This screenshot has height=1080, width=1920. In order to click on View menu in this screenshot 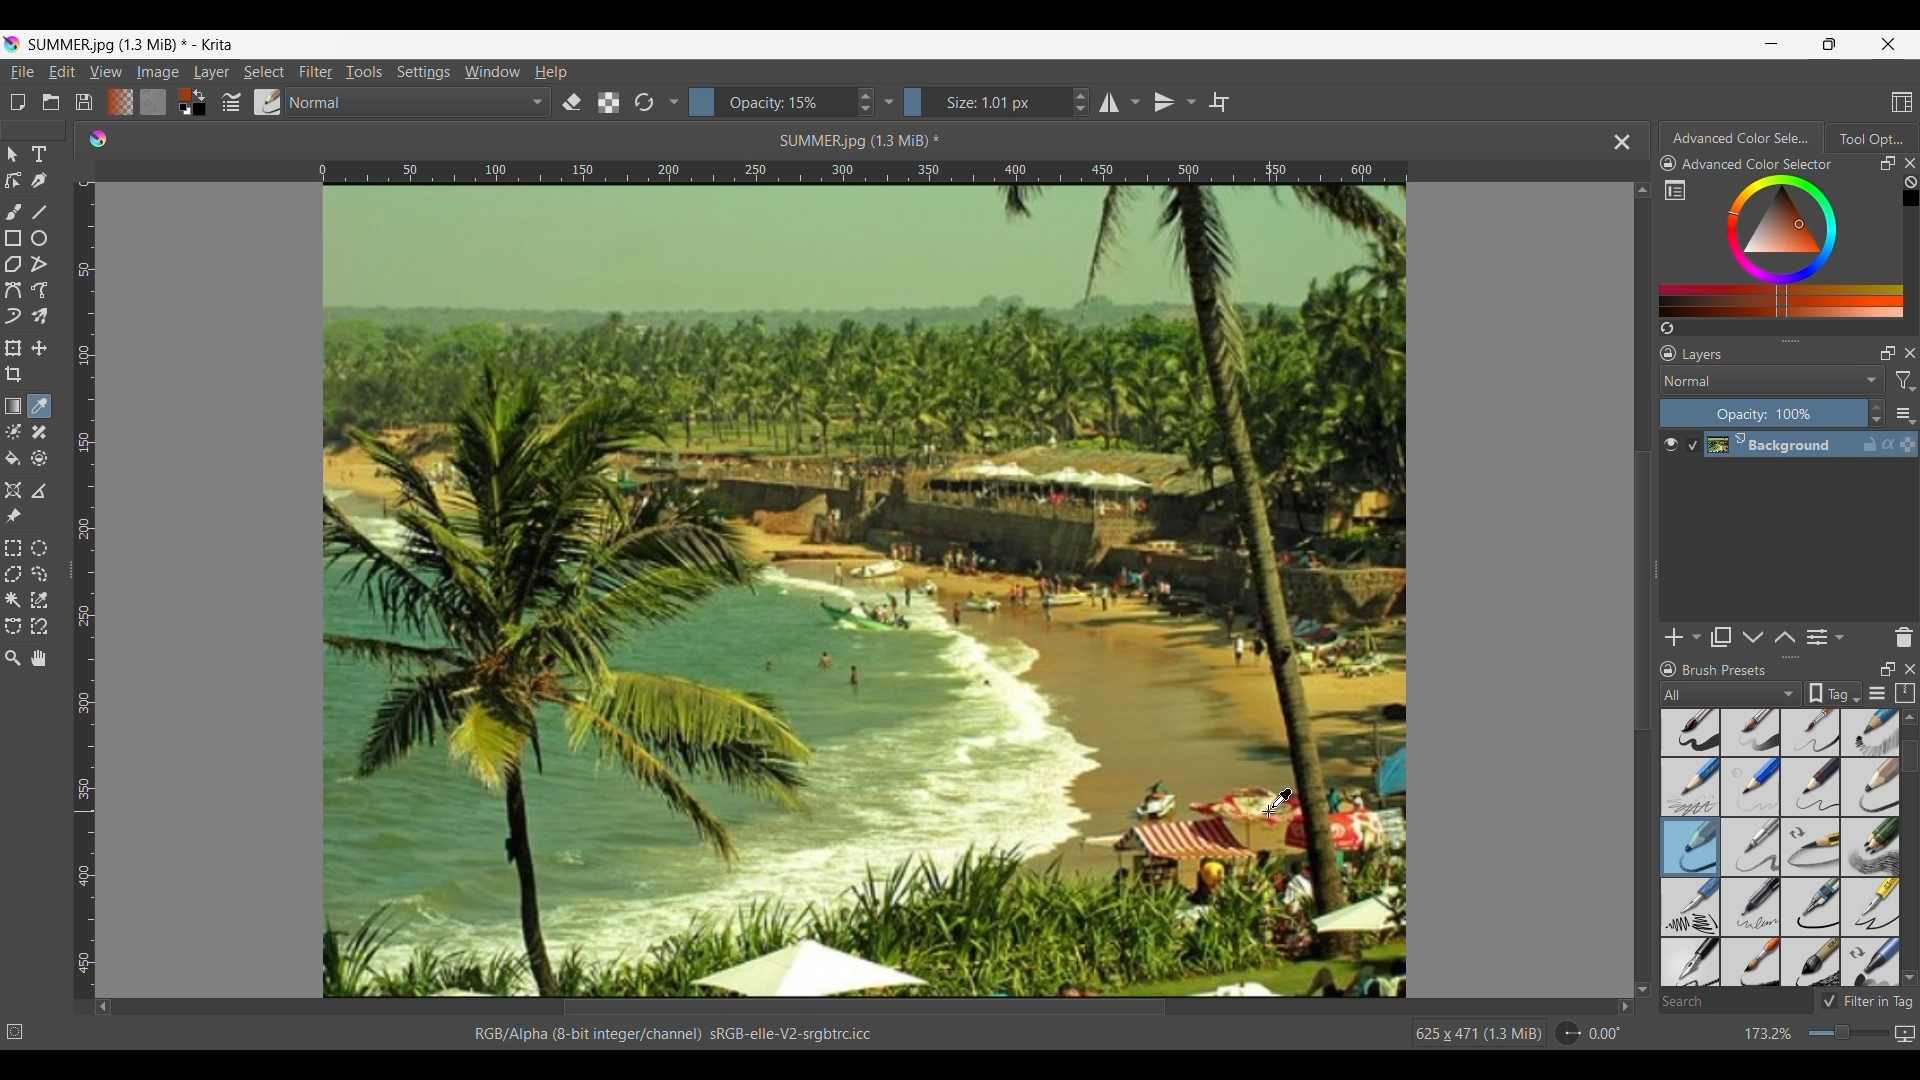, I will do `click(105, 72)`.